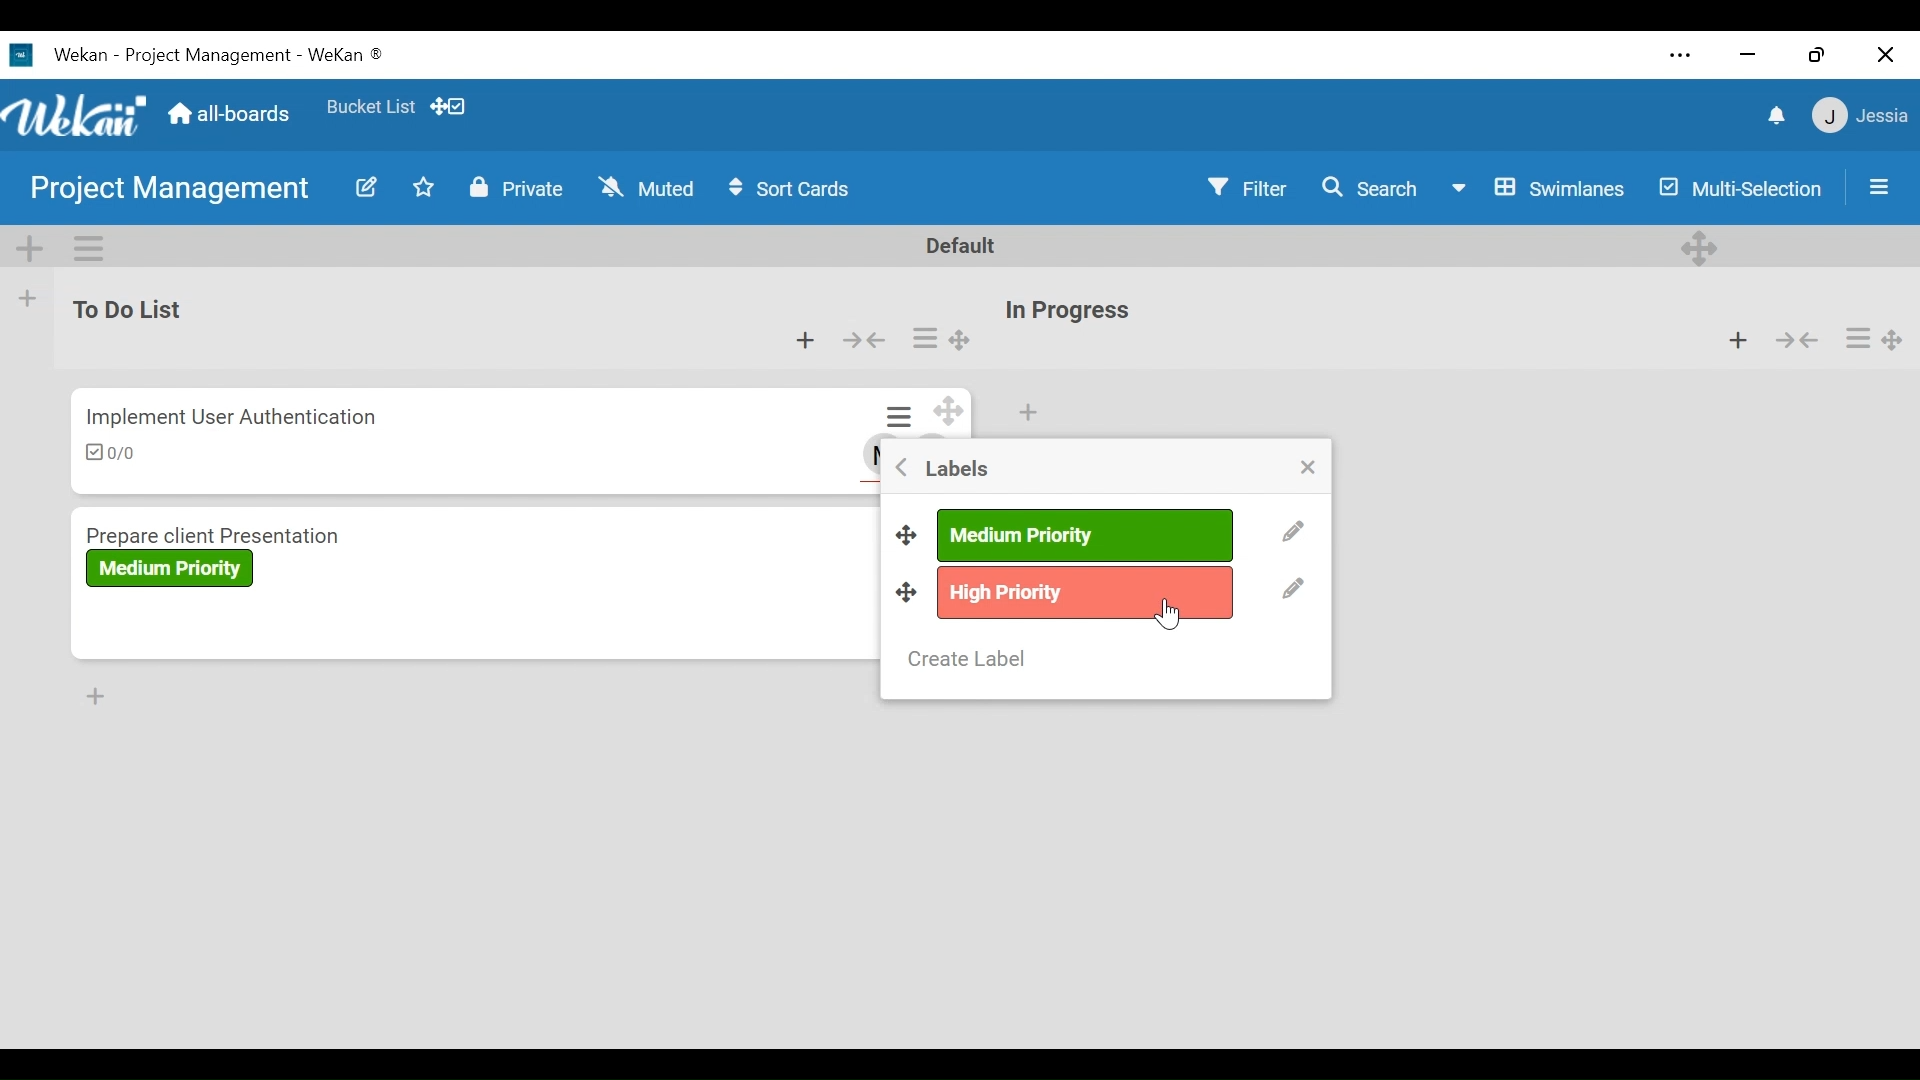  What do you see at coordinates (901, 416) in the screenshot?
I see `Card actions` at bounding box center [901, 416].